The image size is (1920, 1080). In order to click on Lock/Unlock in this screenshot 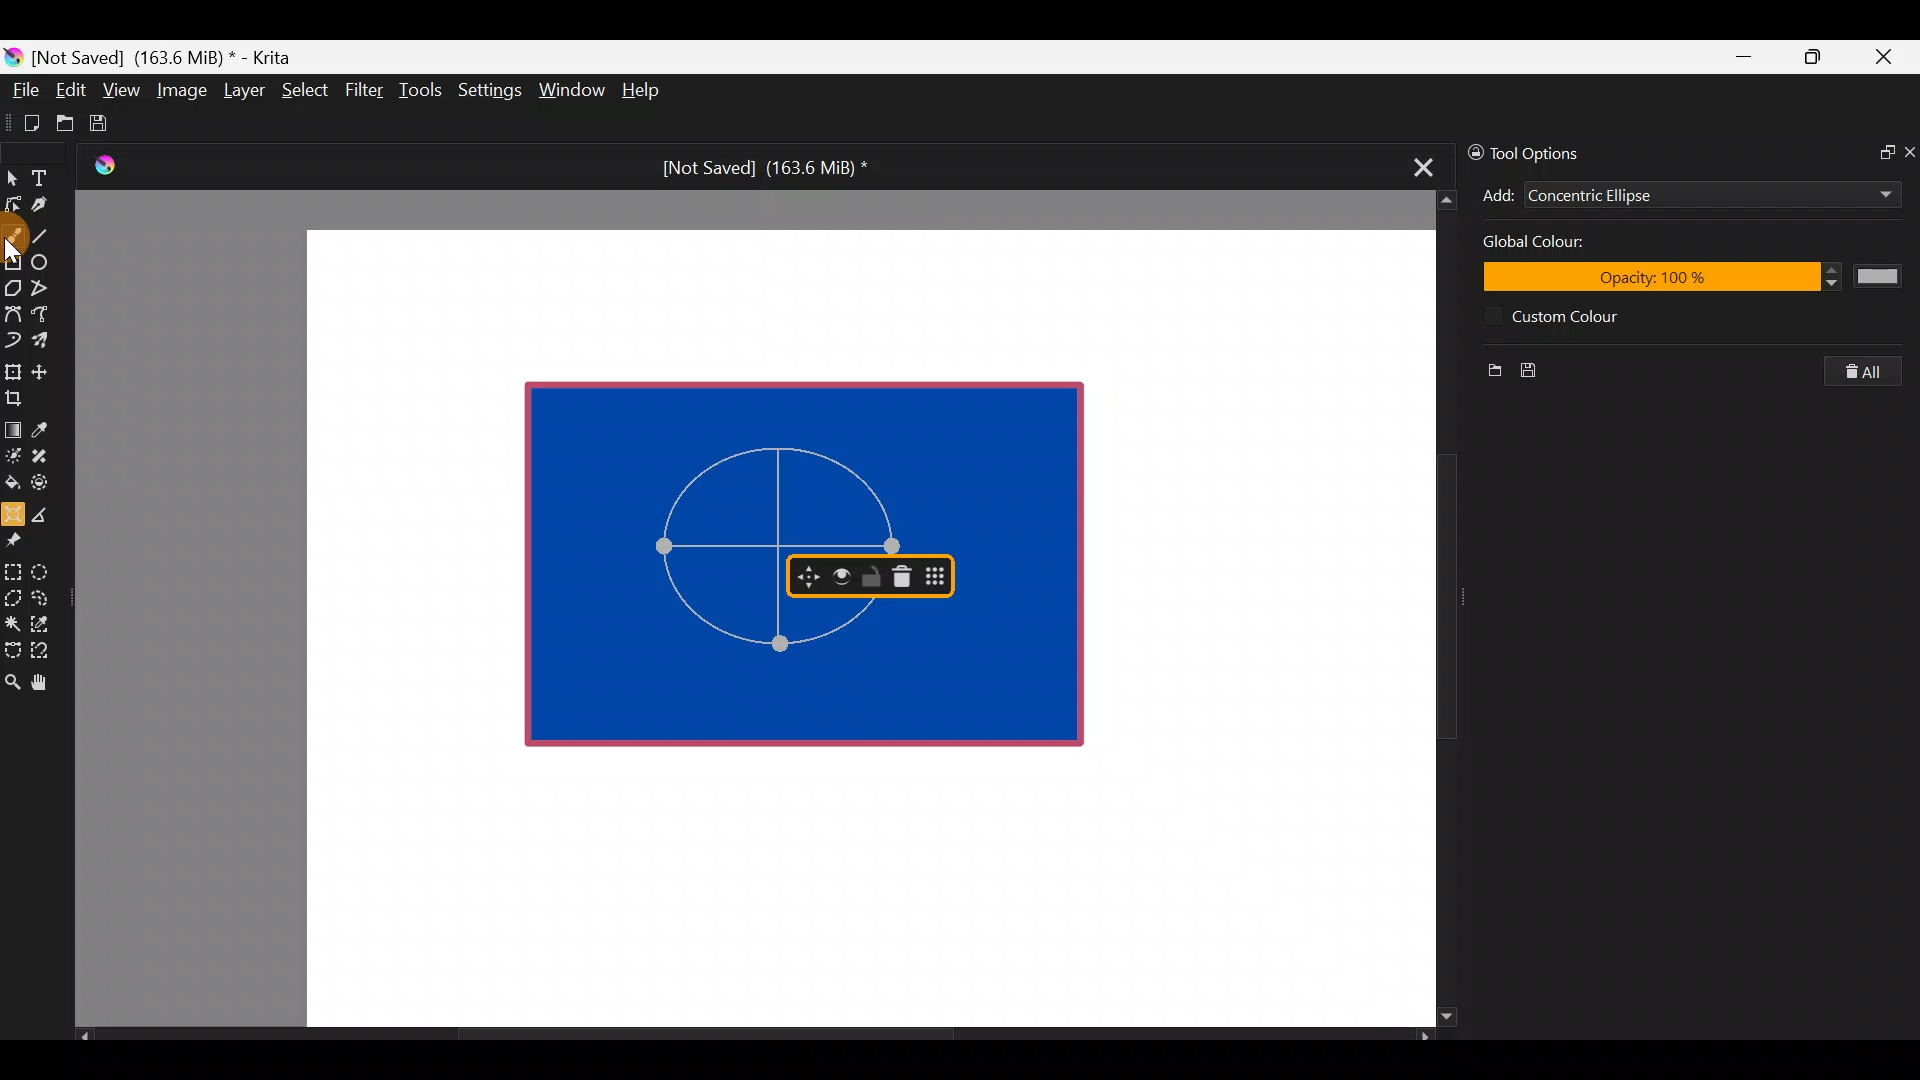, I will do `click(871, 573)`.